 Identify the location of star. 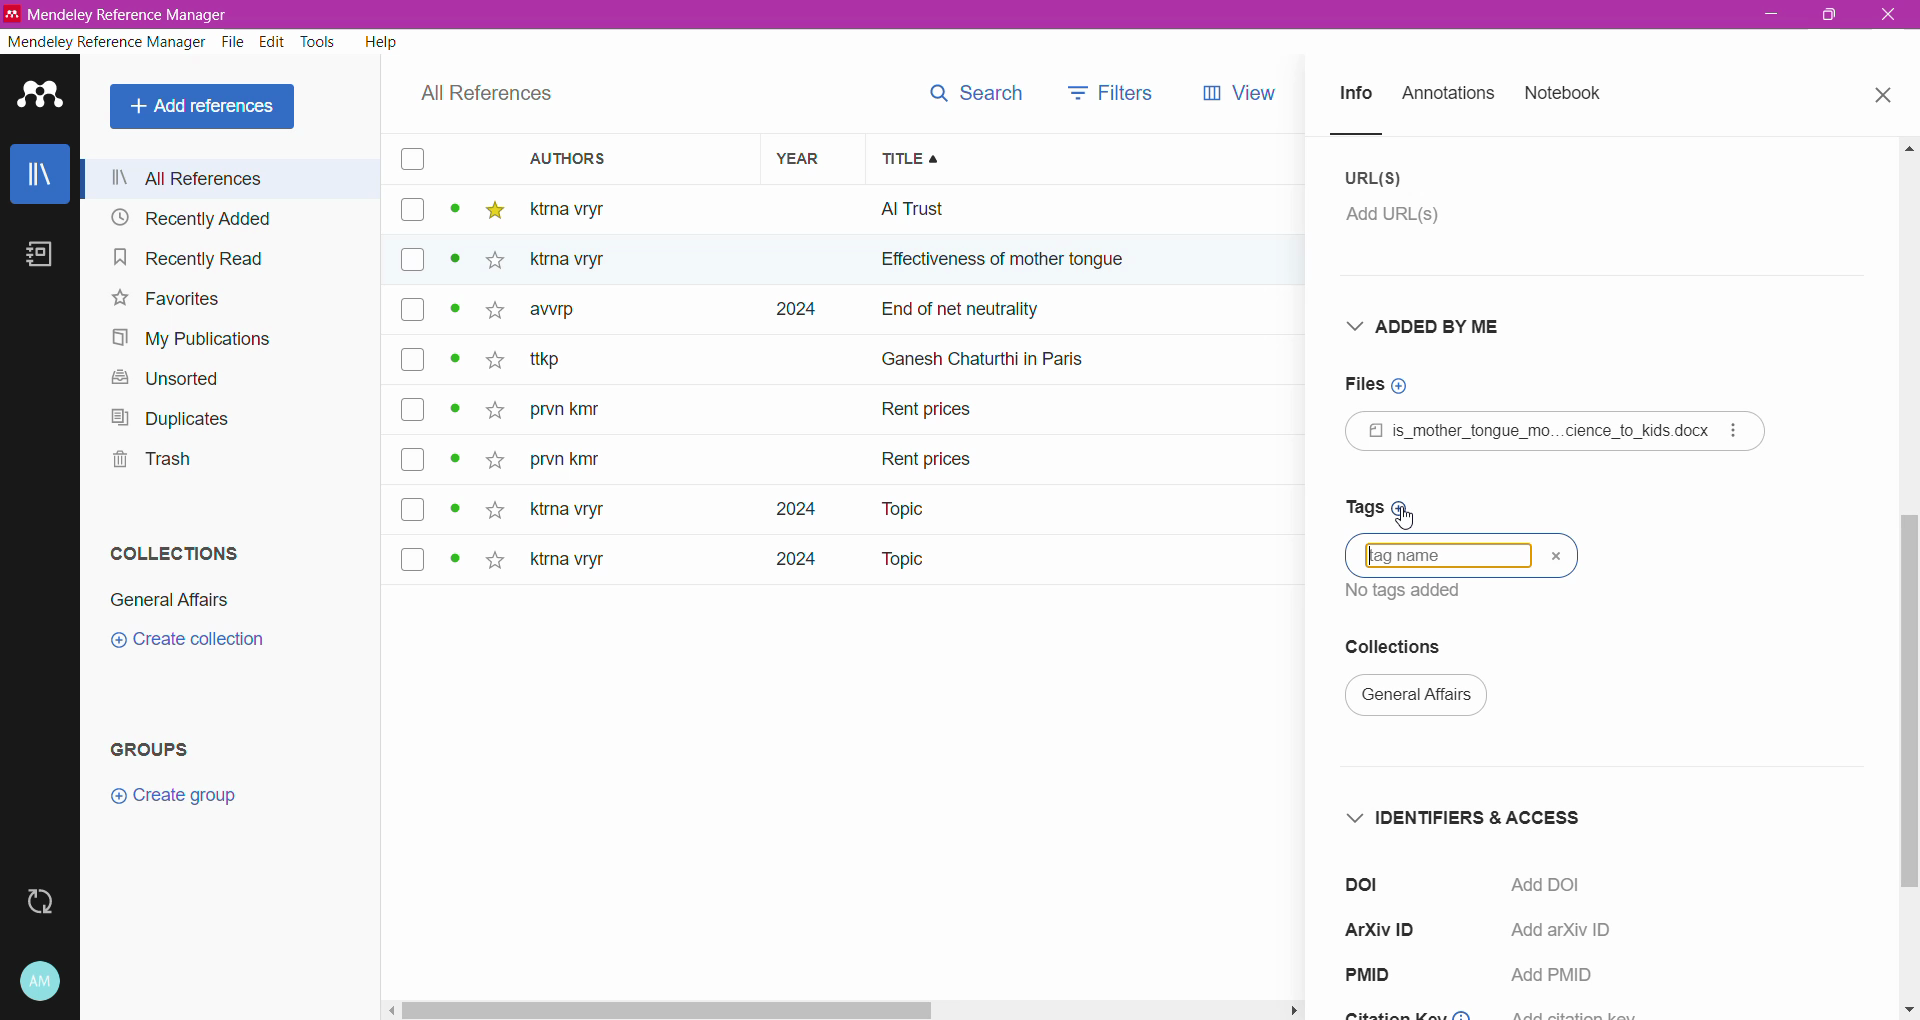
(494, 211).